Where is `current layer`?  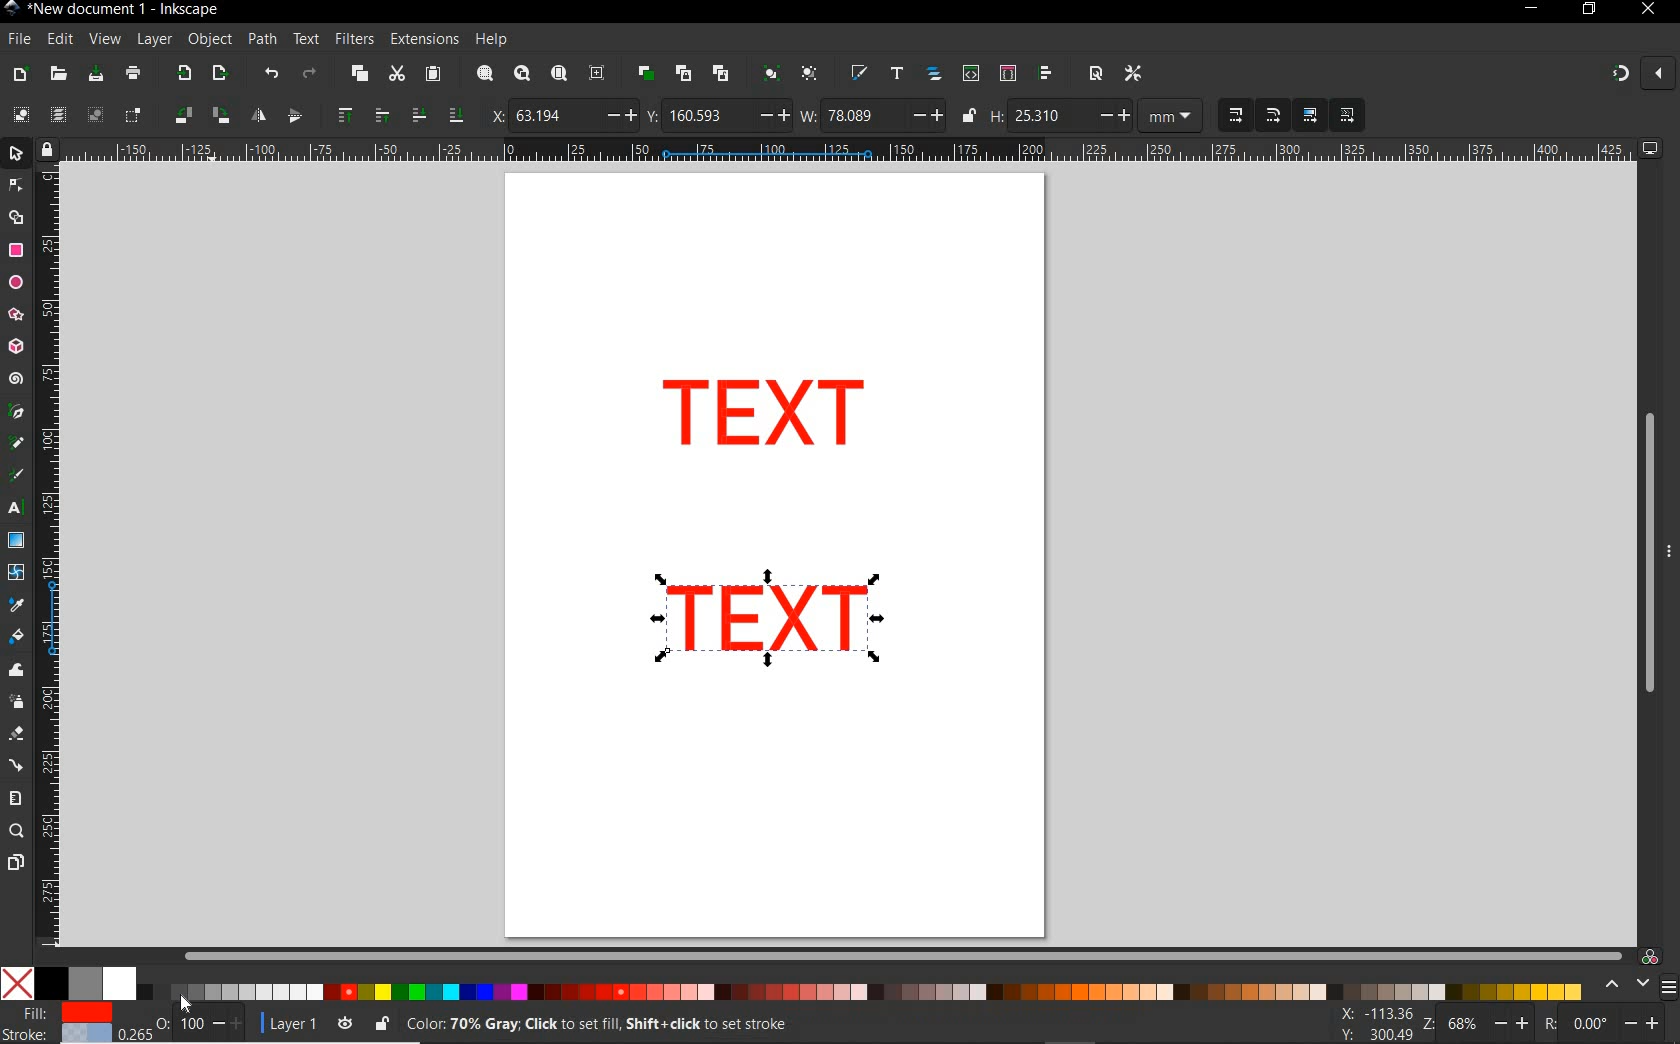
current layer is located at coordinates (284, 1021).